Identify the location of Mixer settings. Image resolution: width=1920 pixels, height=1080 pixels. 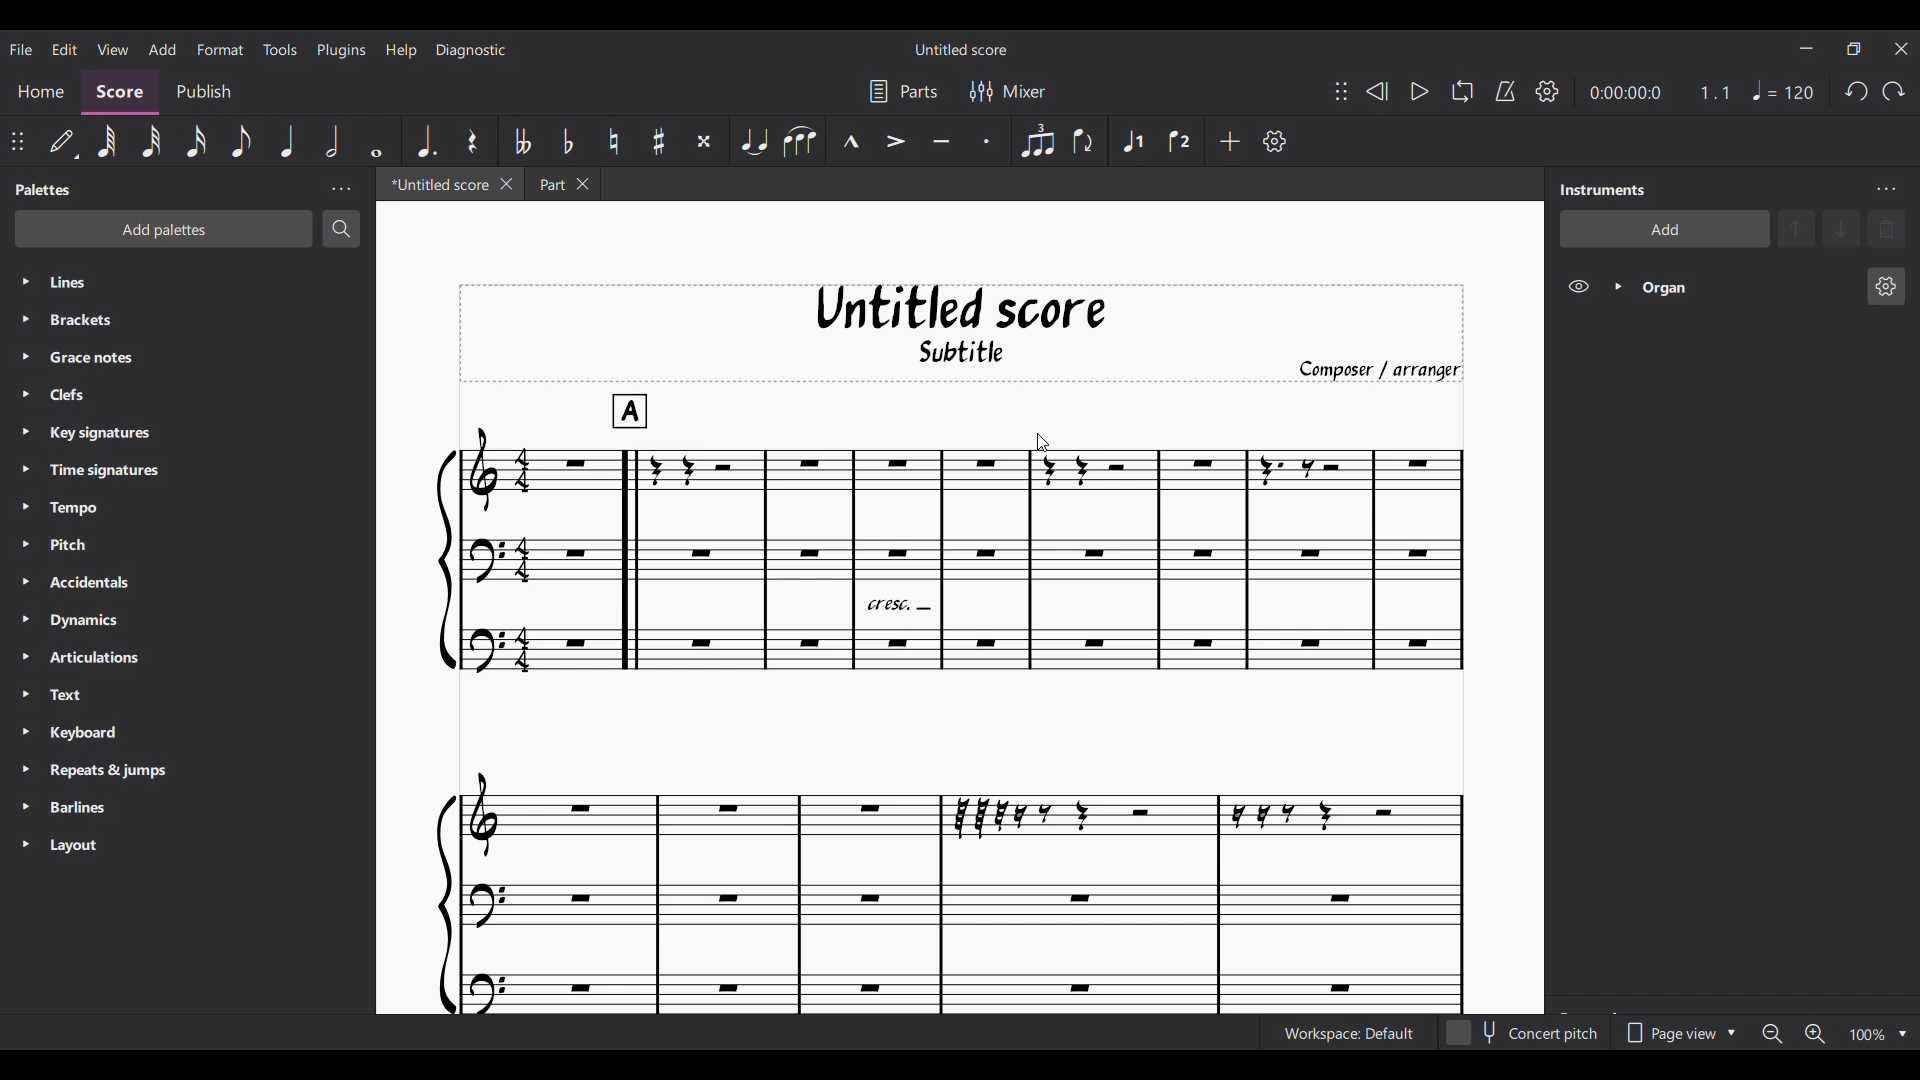
(1009, 92).